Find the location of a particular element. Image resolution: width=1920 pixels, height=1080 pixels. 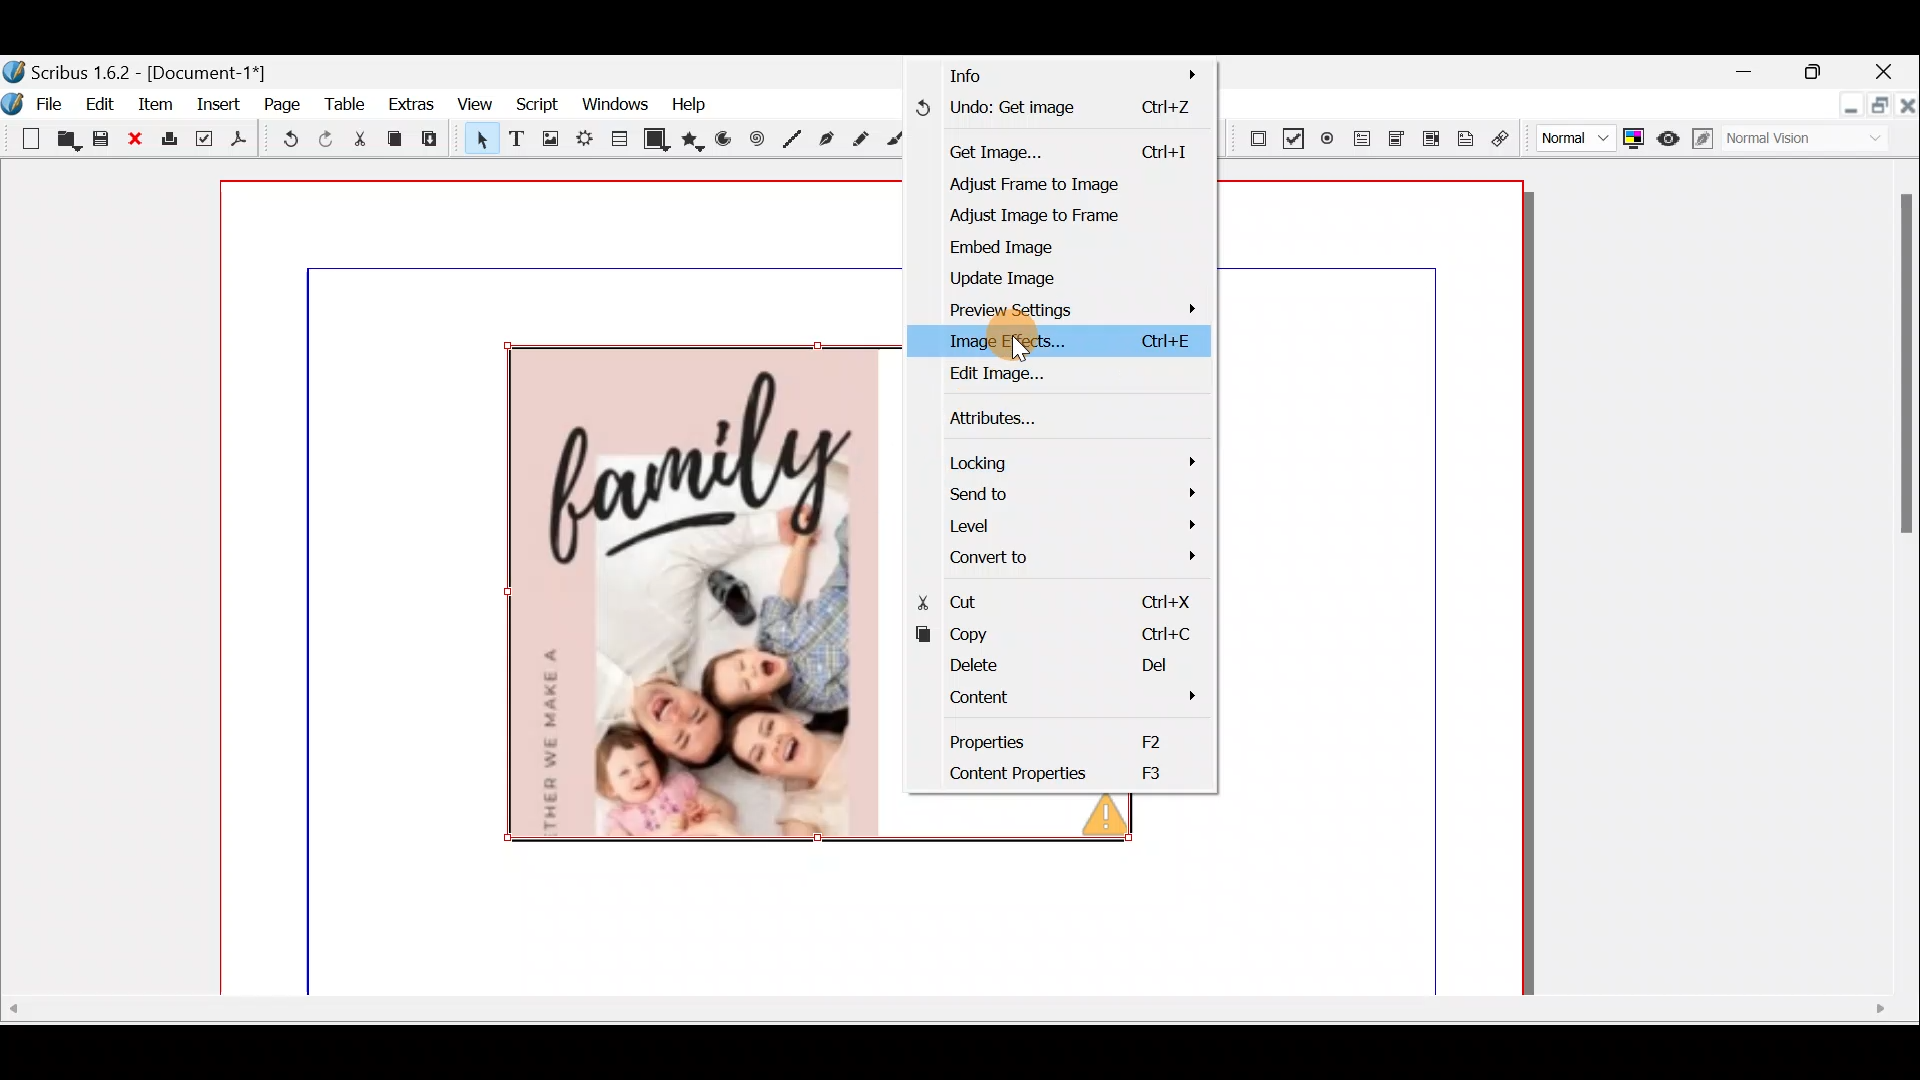

Save is located at coordinates (104, 141).